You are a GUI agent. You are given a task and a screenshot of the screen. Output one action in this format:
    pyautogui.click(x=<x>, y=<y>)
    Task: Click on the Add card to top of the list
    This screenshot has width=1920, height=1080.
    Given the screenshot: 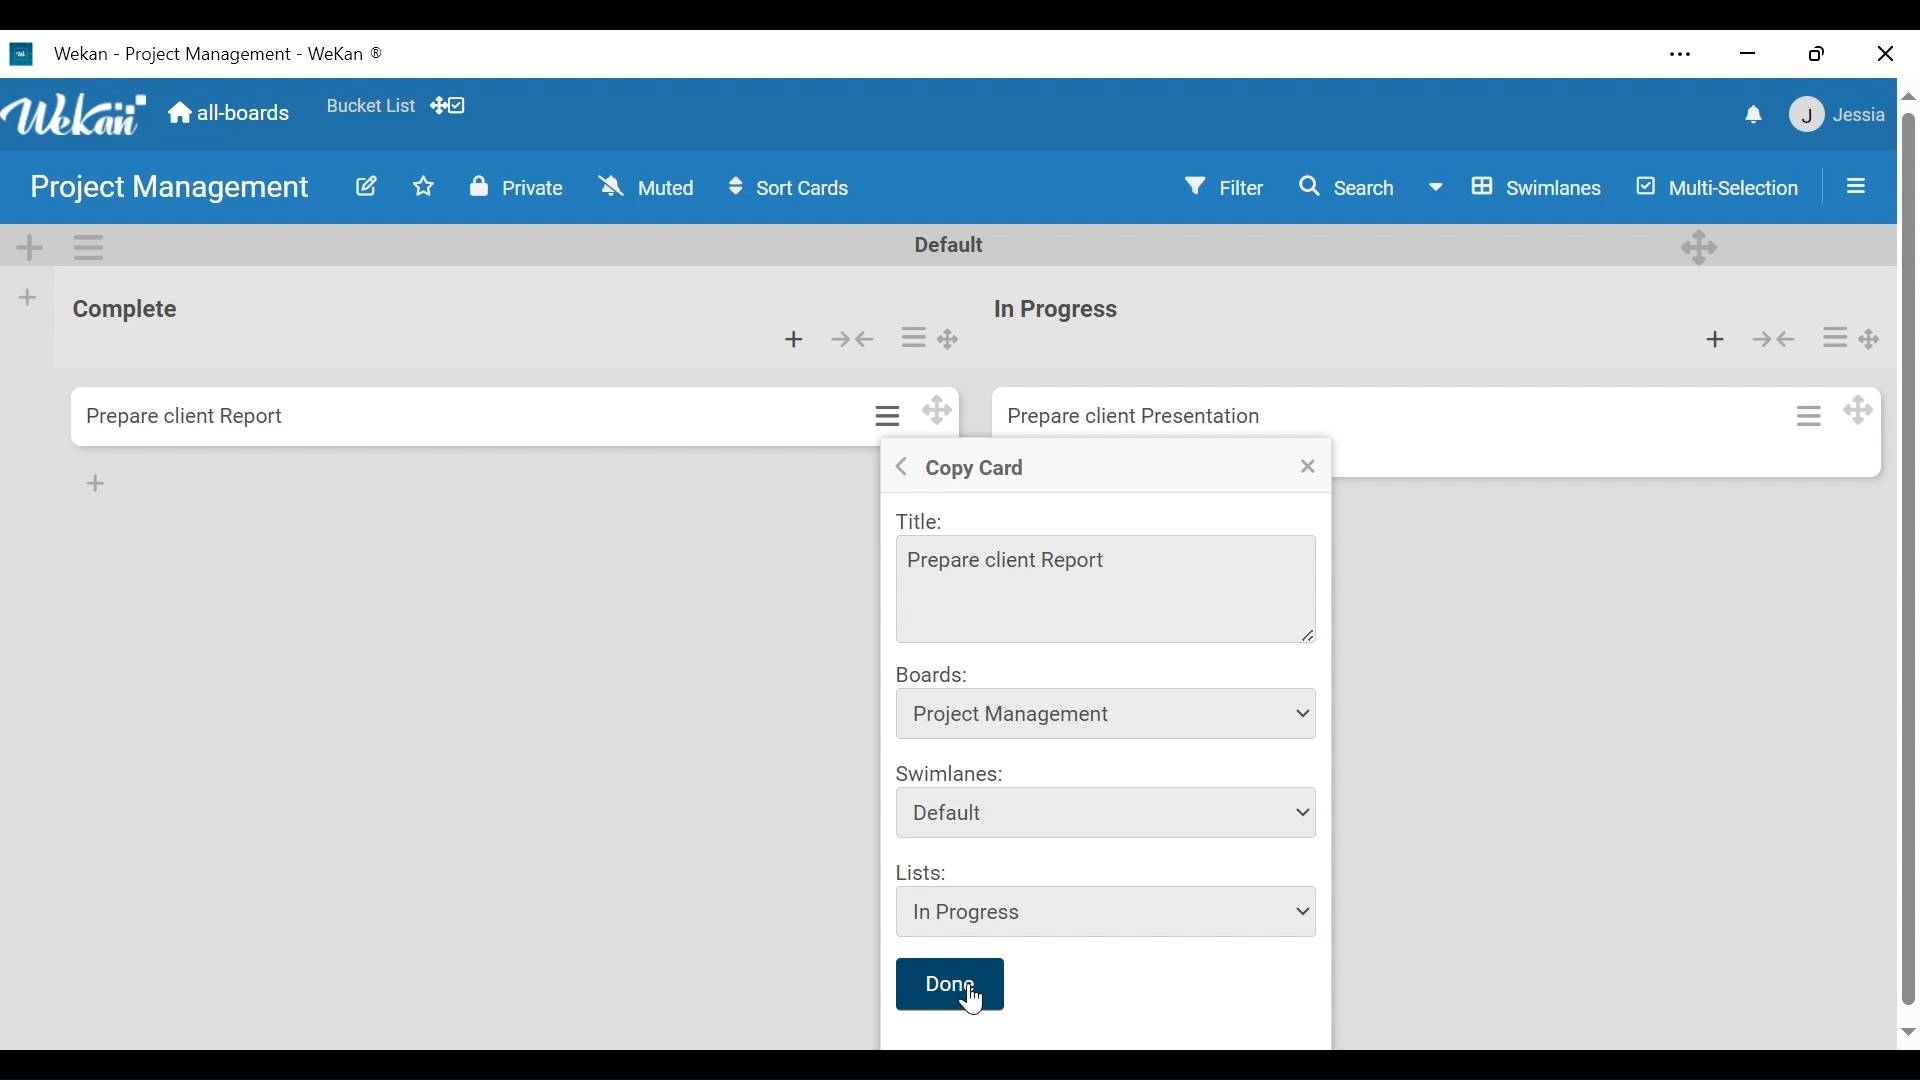 What is the action you would take?
    pyautogui.click(x=803, y=340)
    